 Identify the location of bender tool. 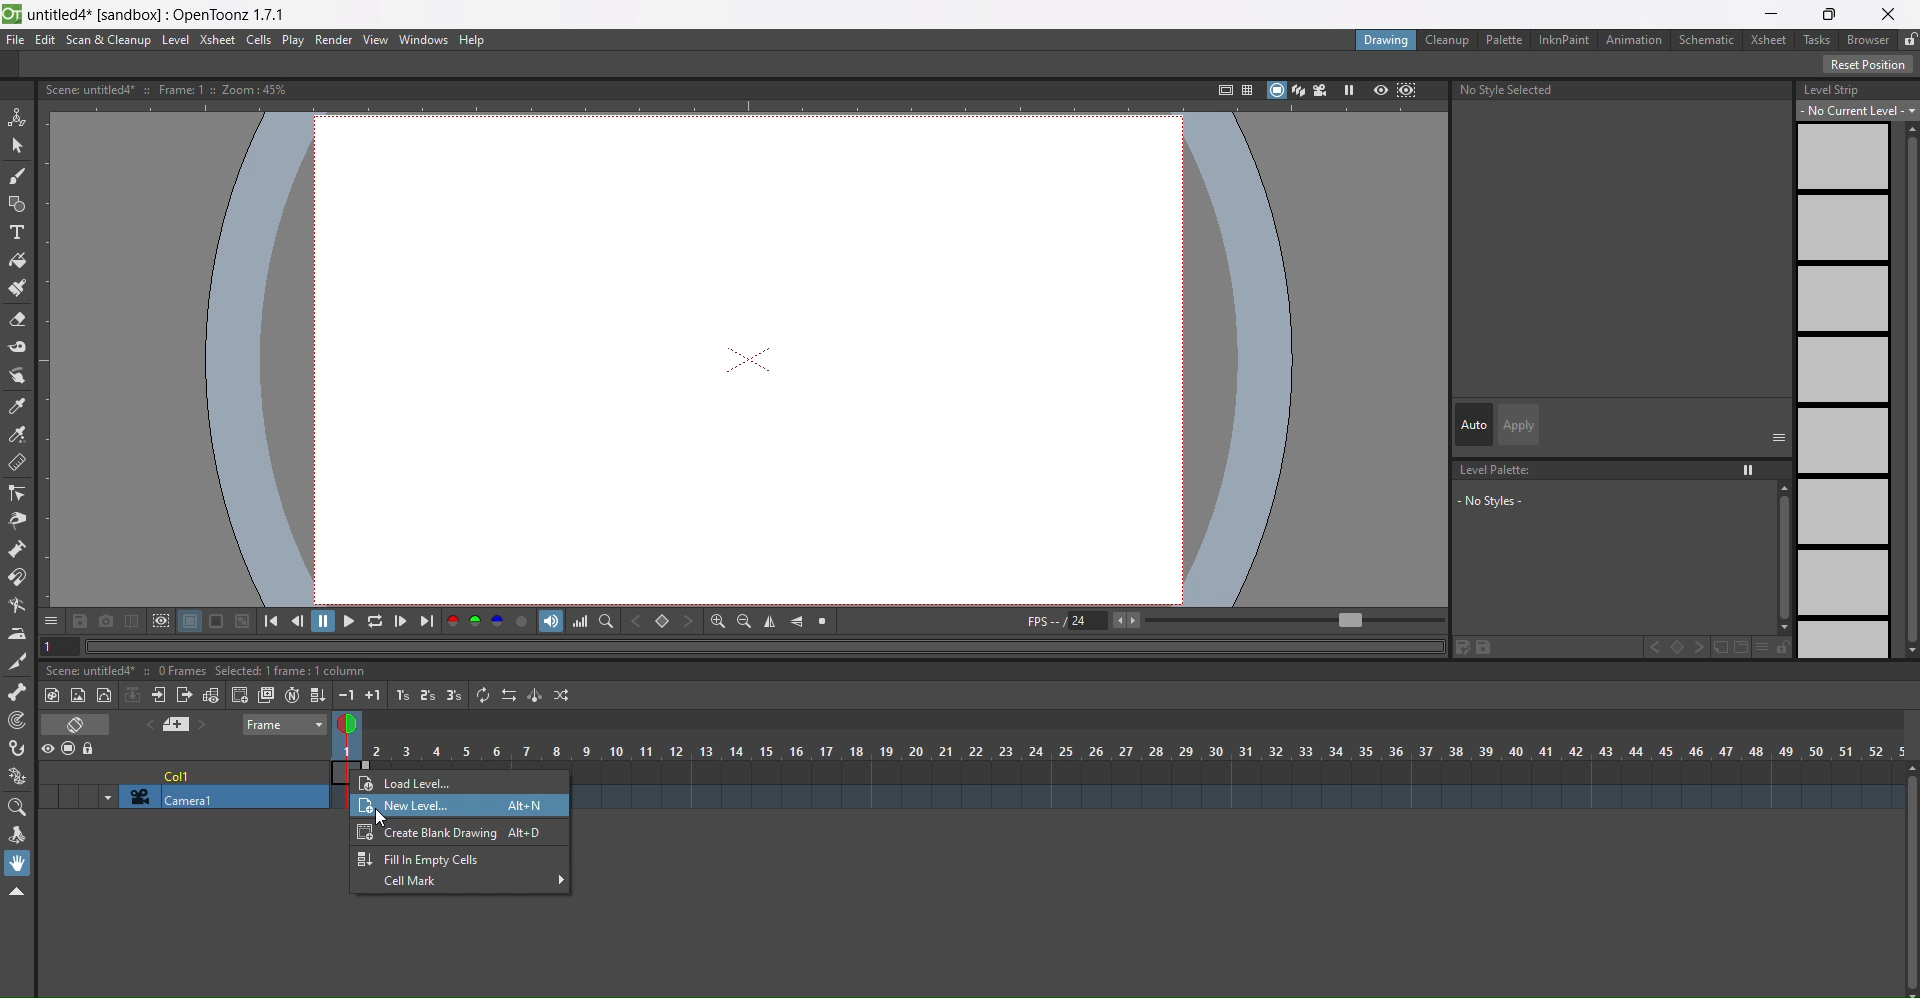
(18, 606).